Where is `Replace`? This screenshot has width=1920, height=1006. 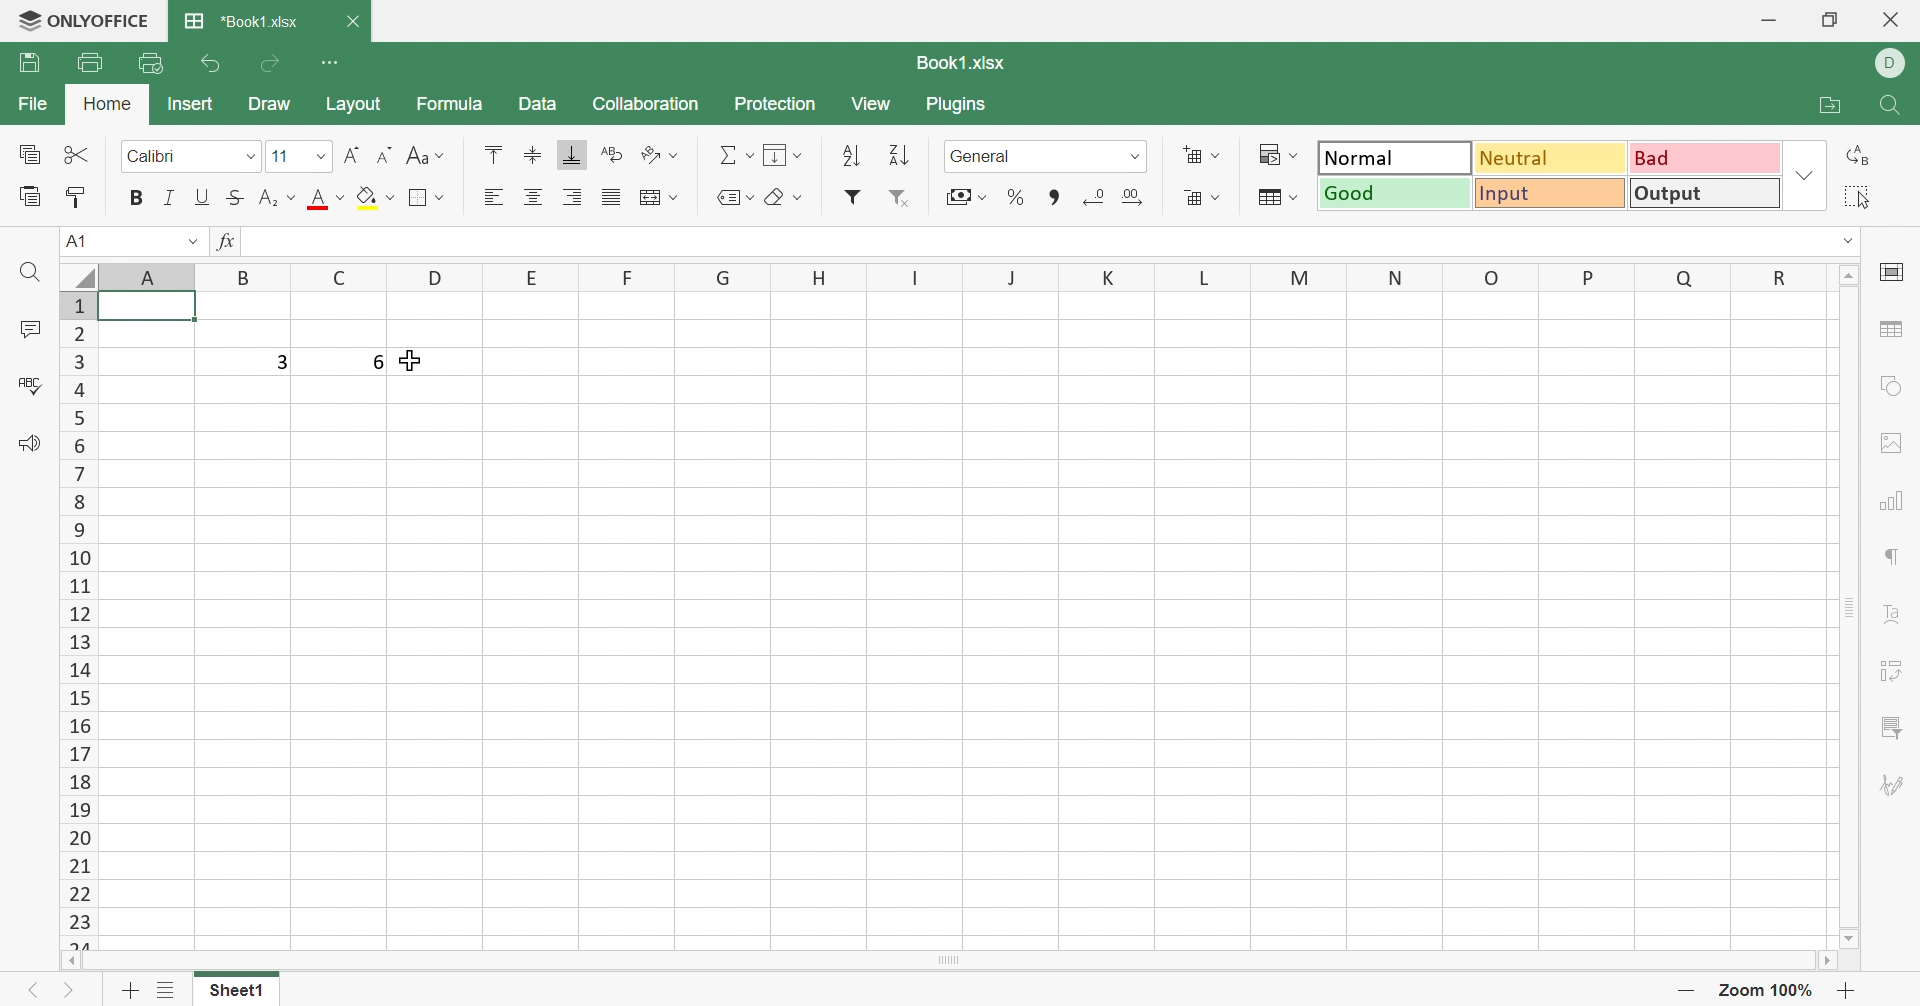
Replace is located at coordinates (1860, 153).